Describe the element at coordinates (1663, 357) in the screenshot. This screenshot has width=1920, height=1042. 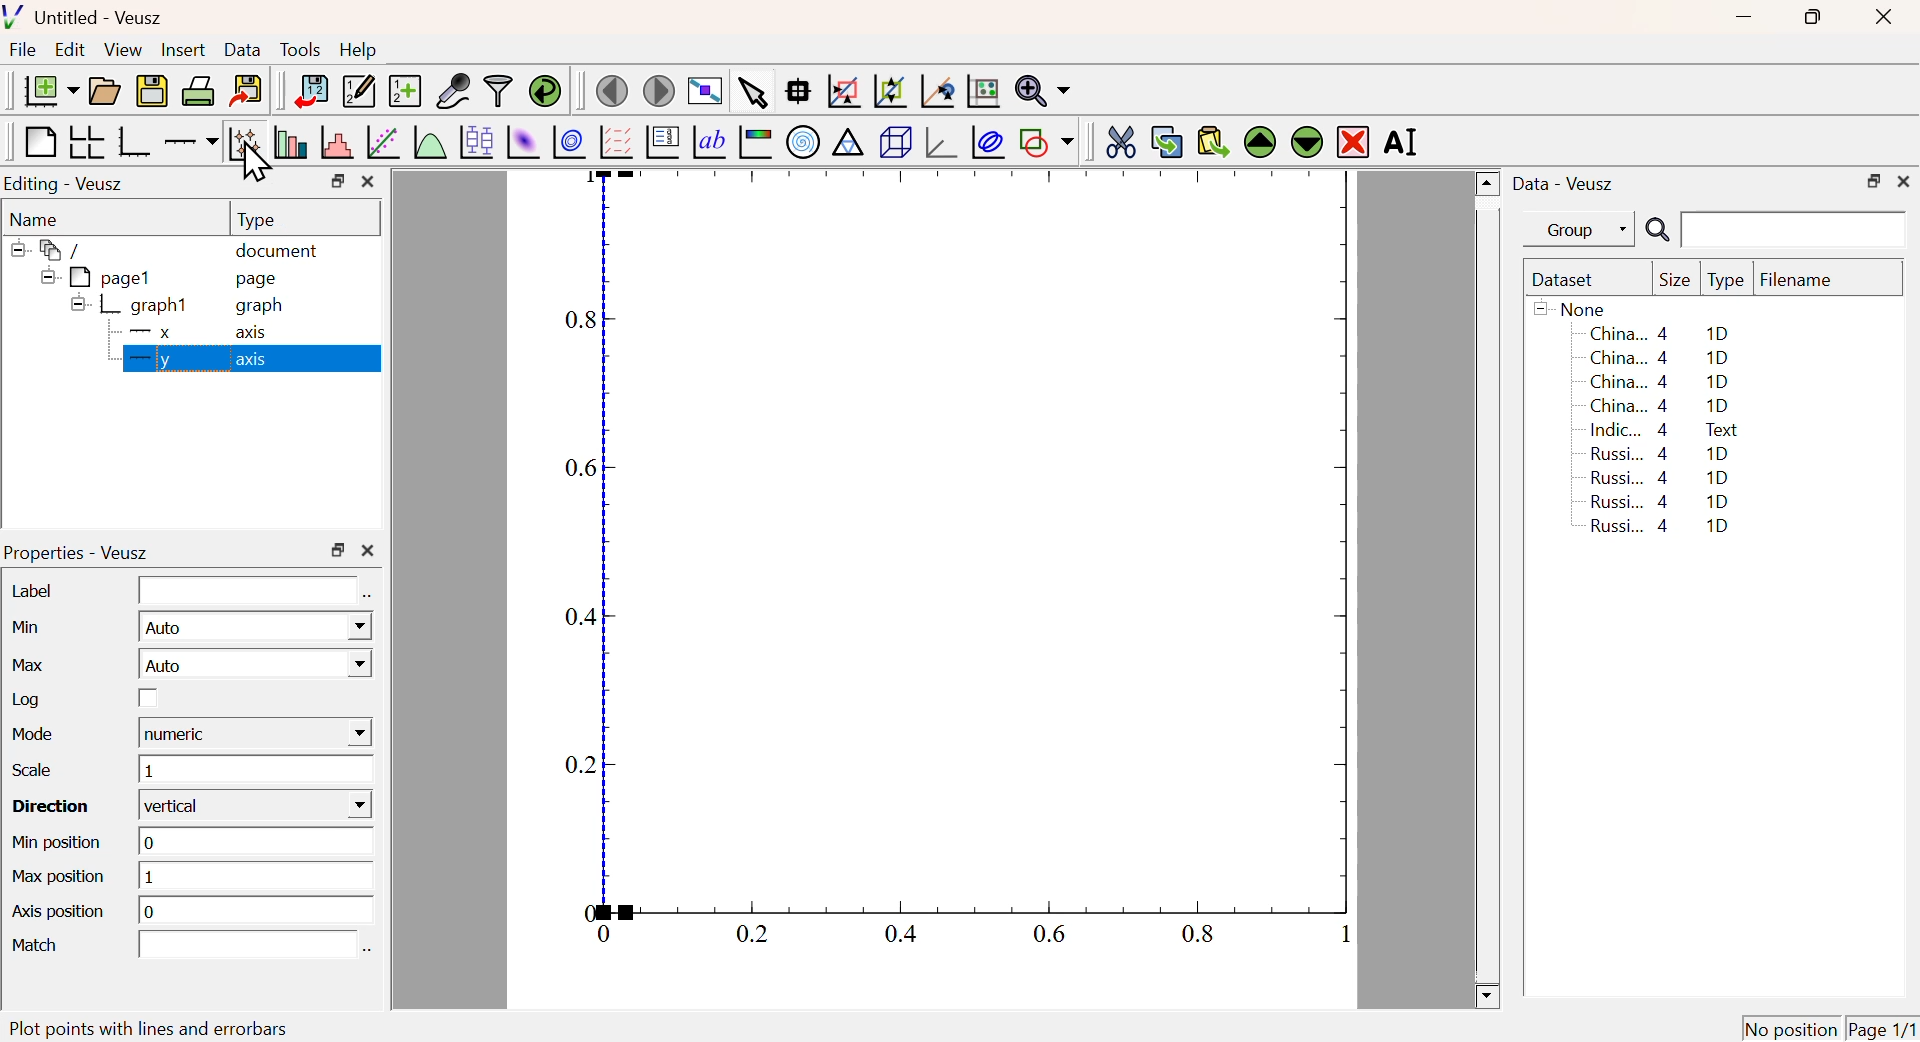
I see `China... 4 1D` at that location.